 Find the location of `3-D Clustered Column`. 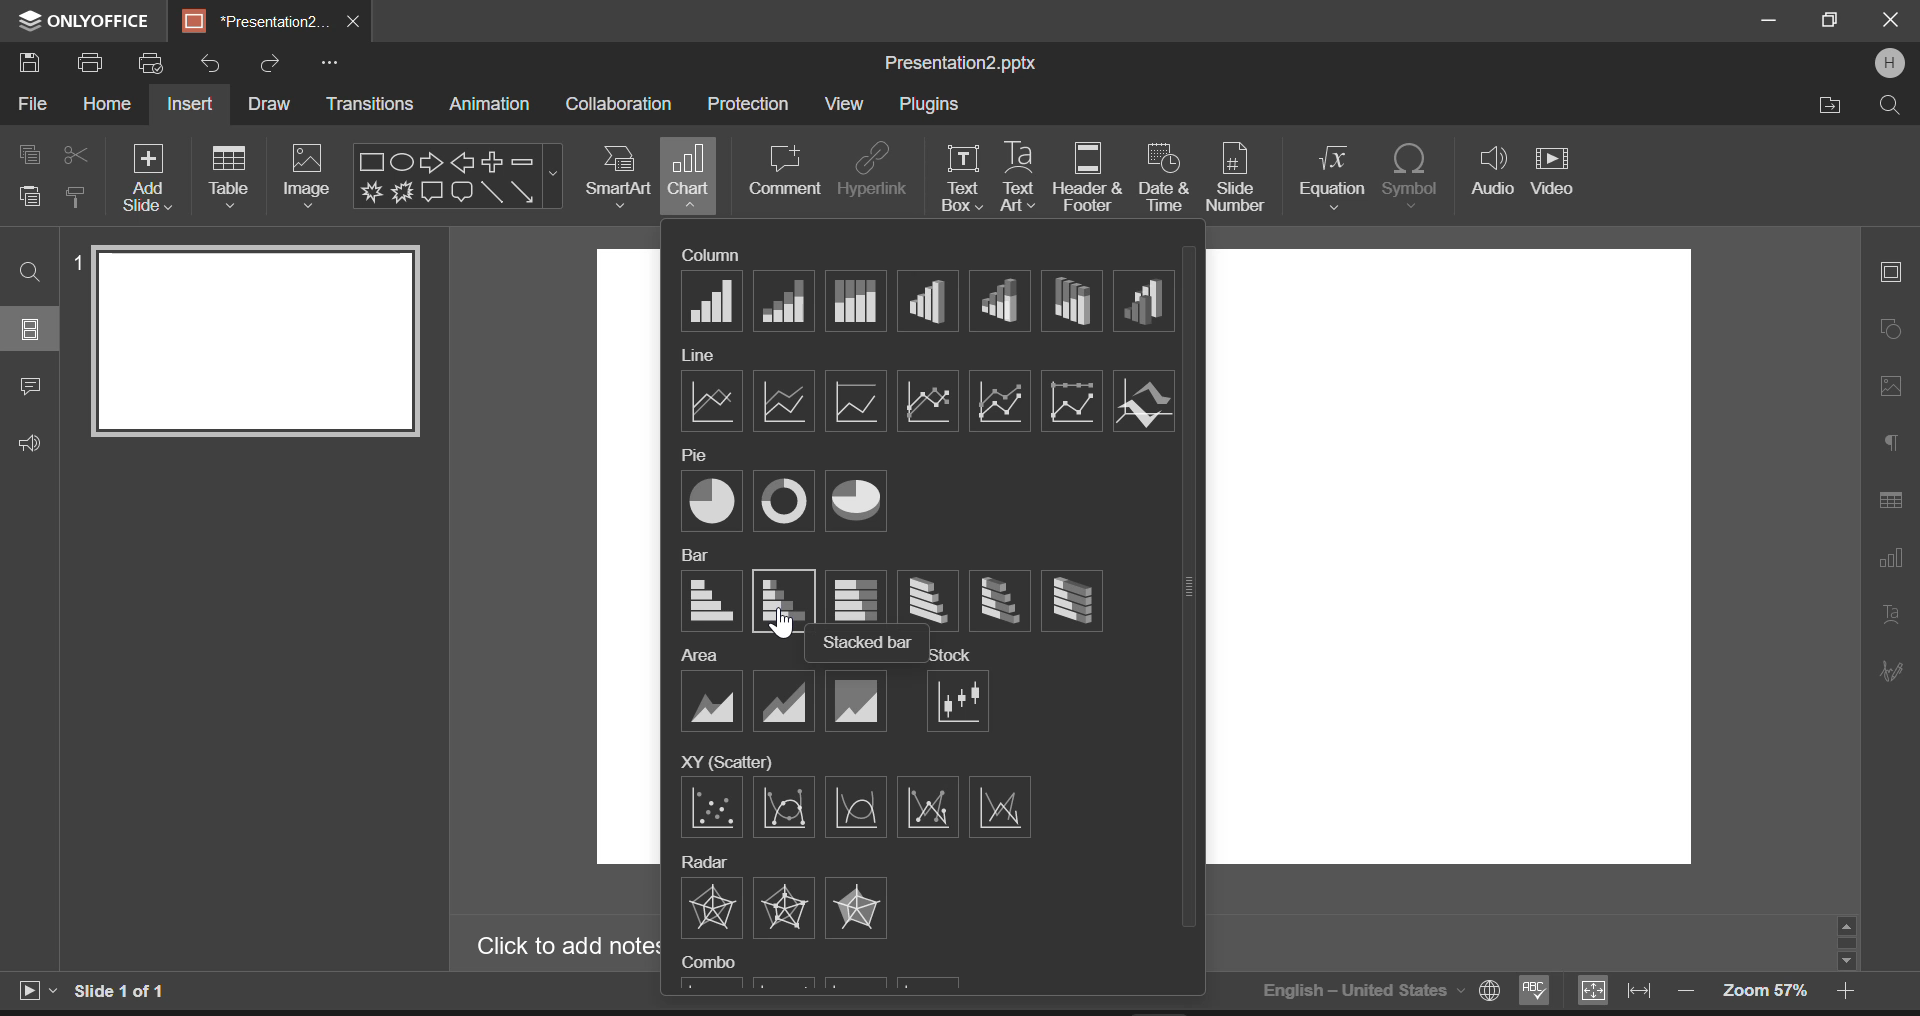

3-D Clustered Column is located at coordinates (929, 300).